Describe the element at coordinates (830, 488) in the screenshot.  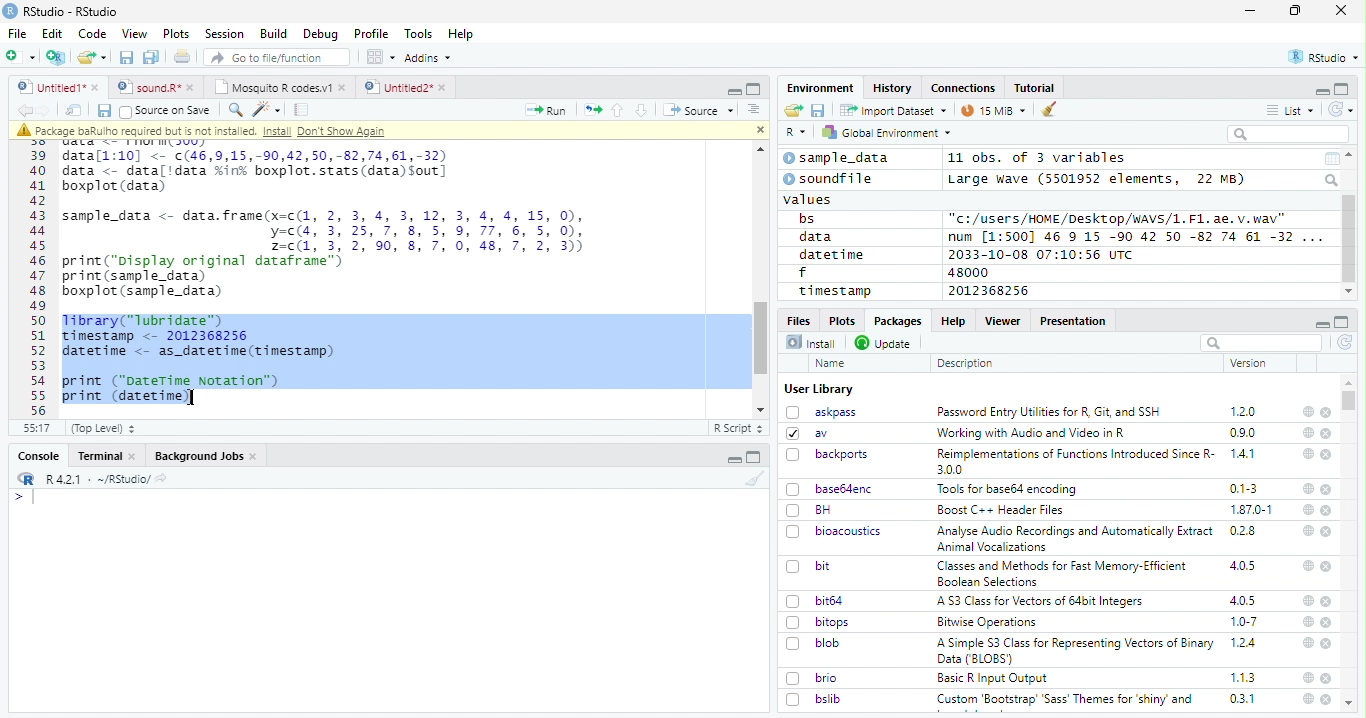
I see `base64enc` at that location.